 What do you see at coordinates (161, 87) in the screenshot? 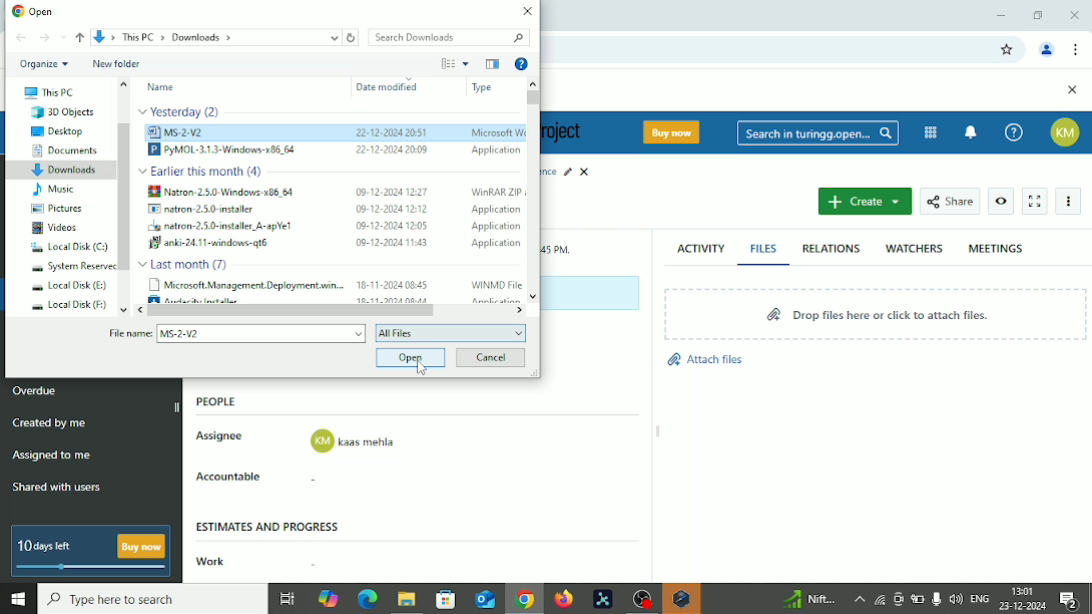
I see `Name` at bounding box center [161, 87].